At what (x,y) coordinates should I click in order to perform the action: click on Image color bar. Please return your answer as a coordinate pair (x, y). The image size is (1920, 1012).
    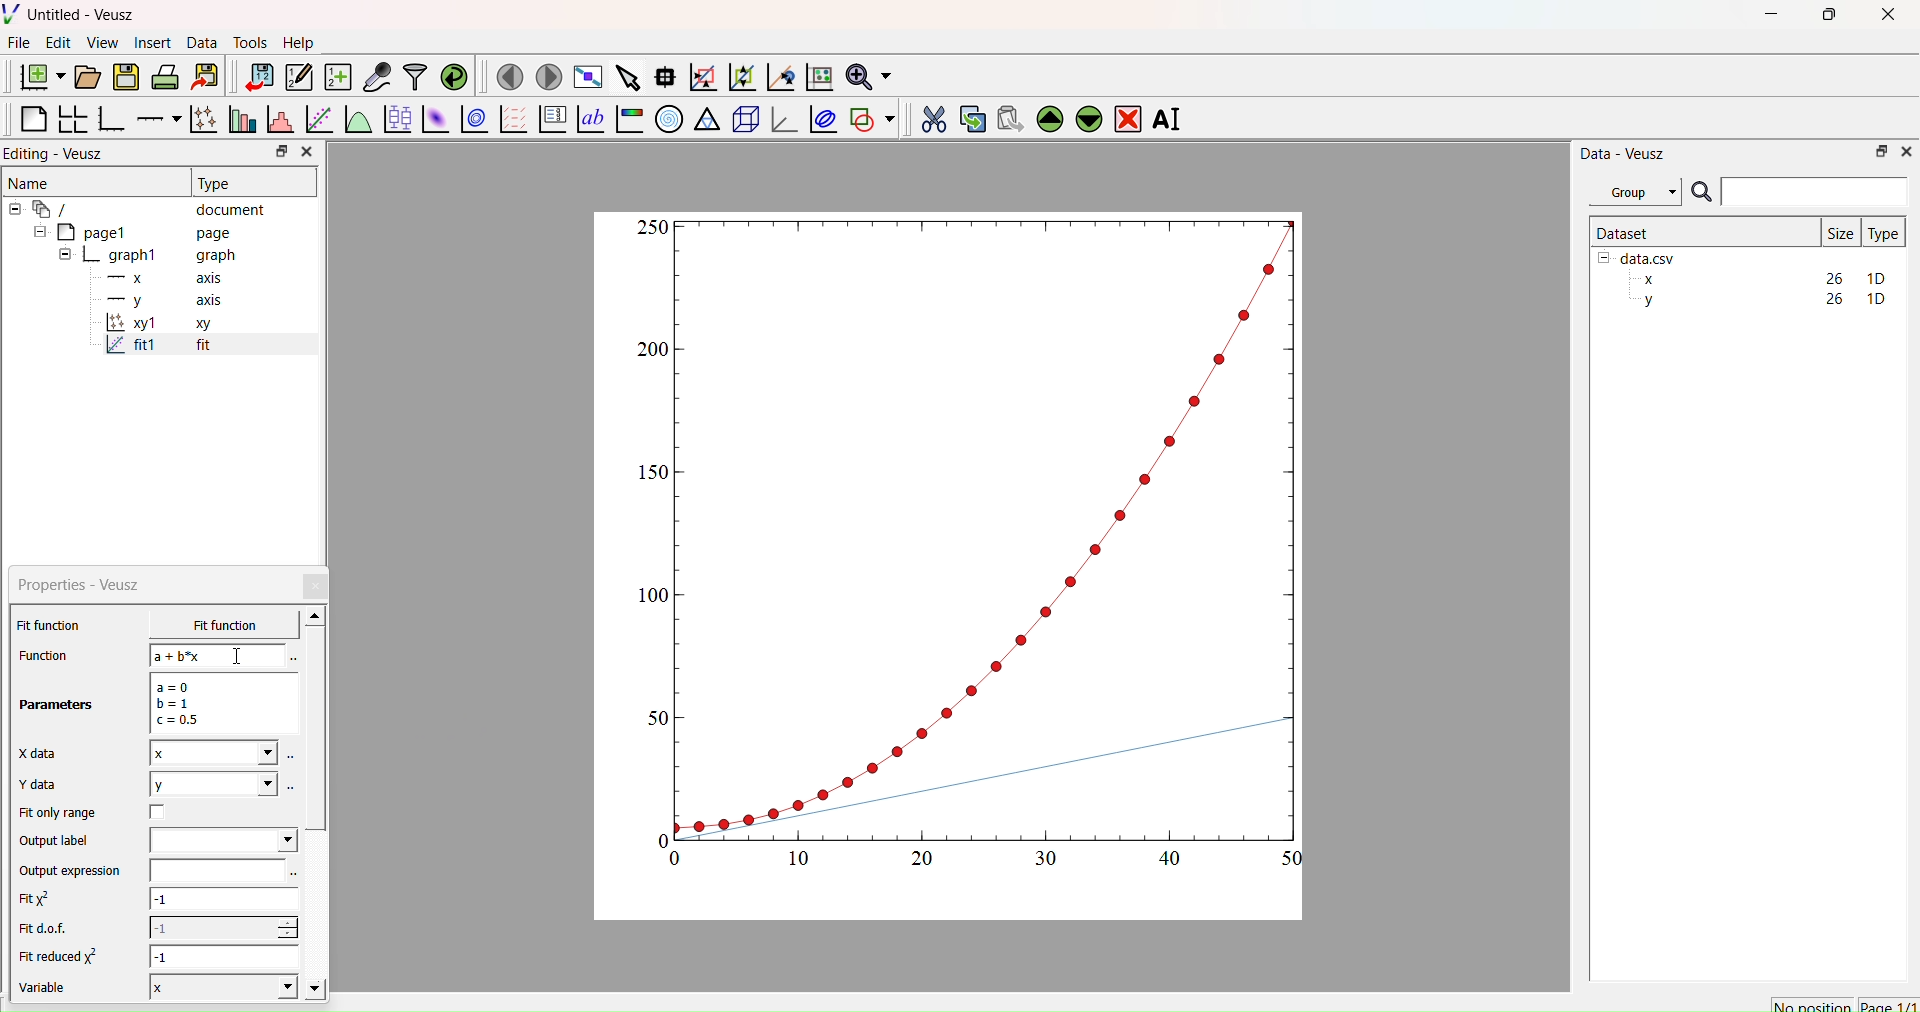
    Looking at the image, I should click on (627, 119).